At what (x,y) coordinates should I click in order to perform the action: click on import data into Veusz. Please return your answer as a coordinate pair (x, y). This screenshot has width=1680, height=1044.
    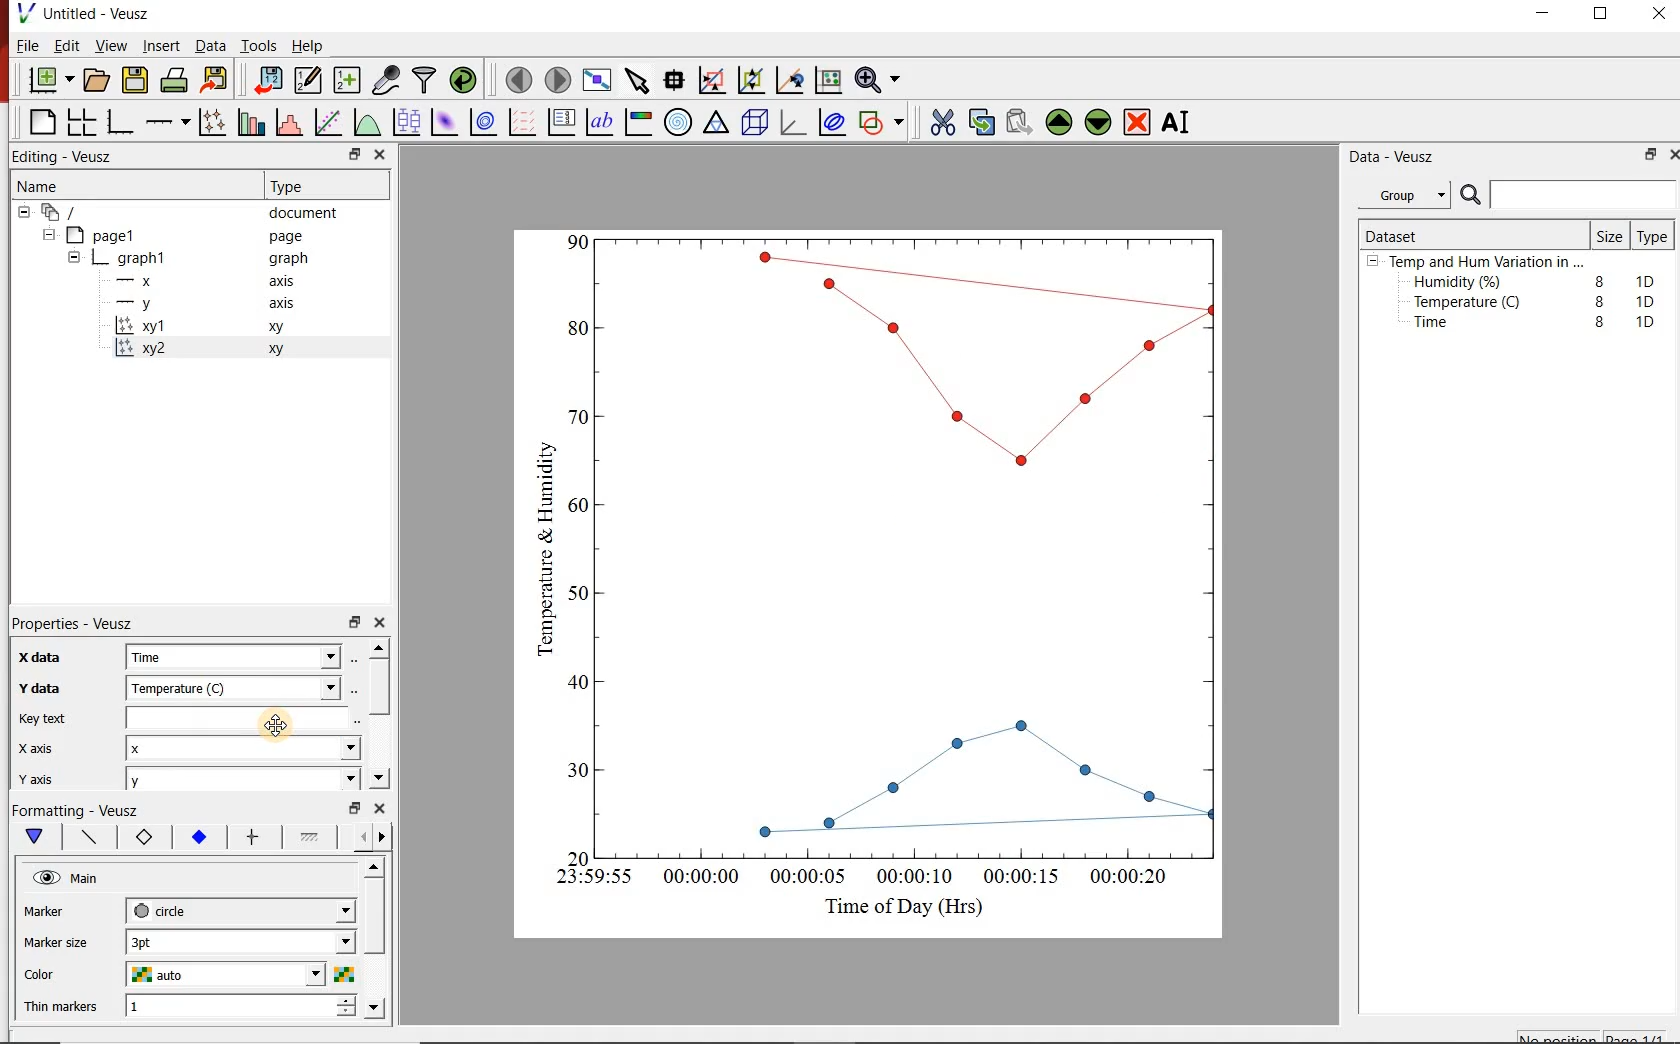
    Looking at the image, I should click on (267, 78).